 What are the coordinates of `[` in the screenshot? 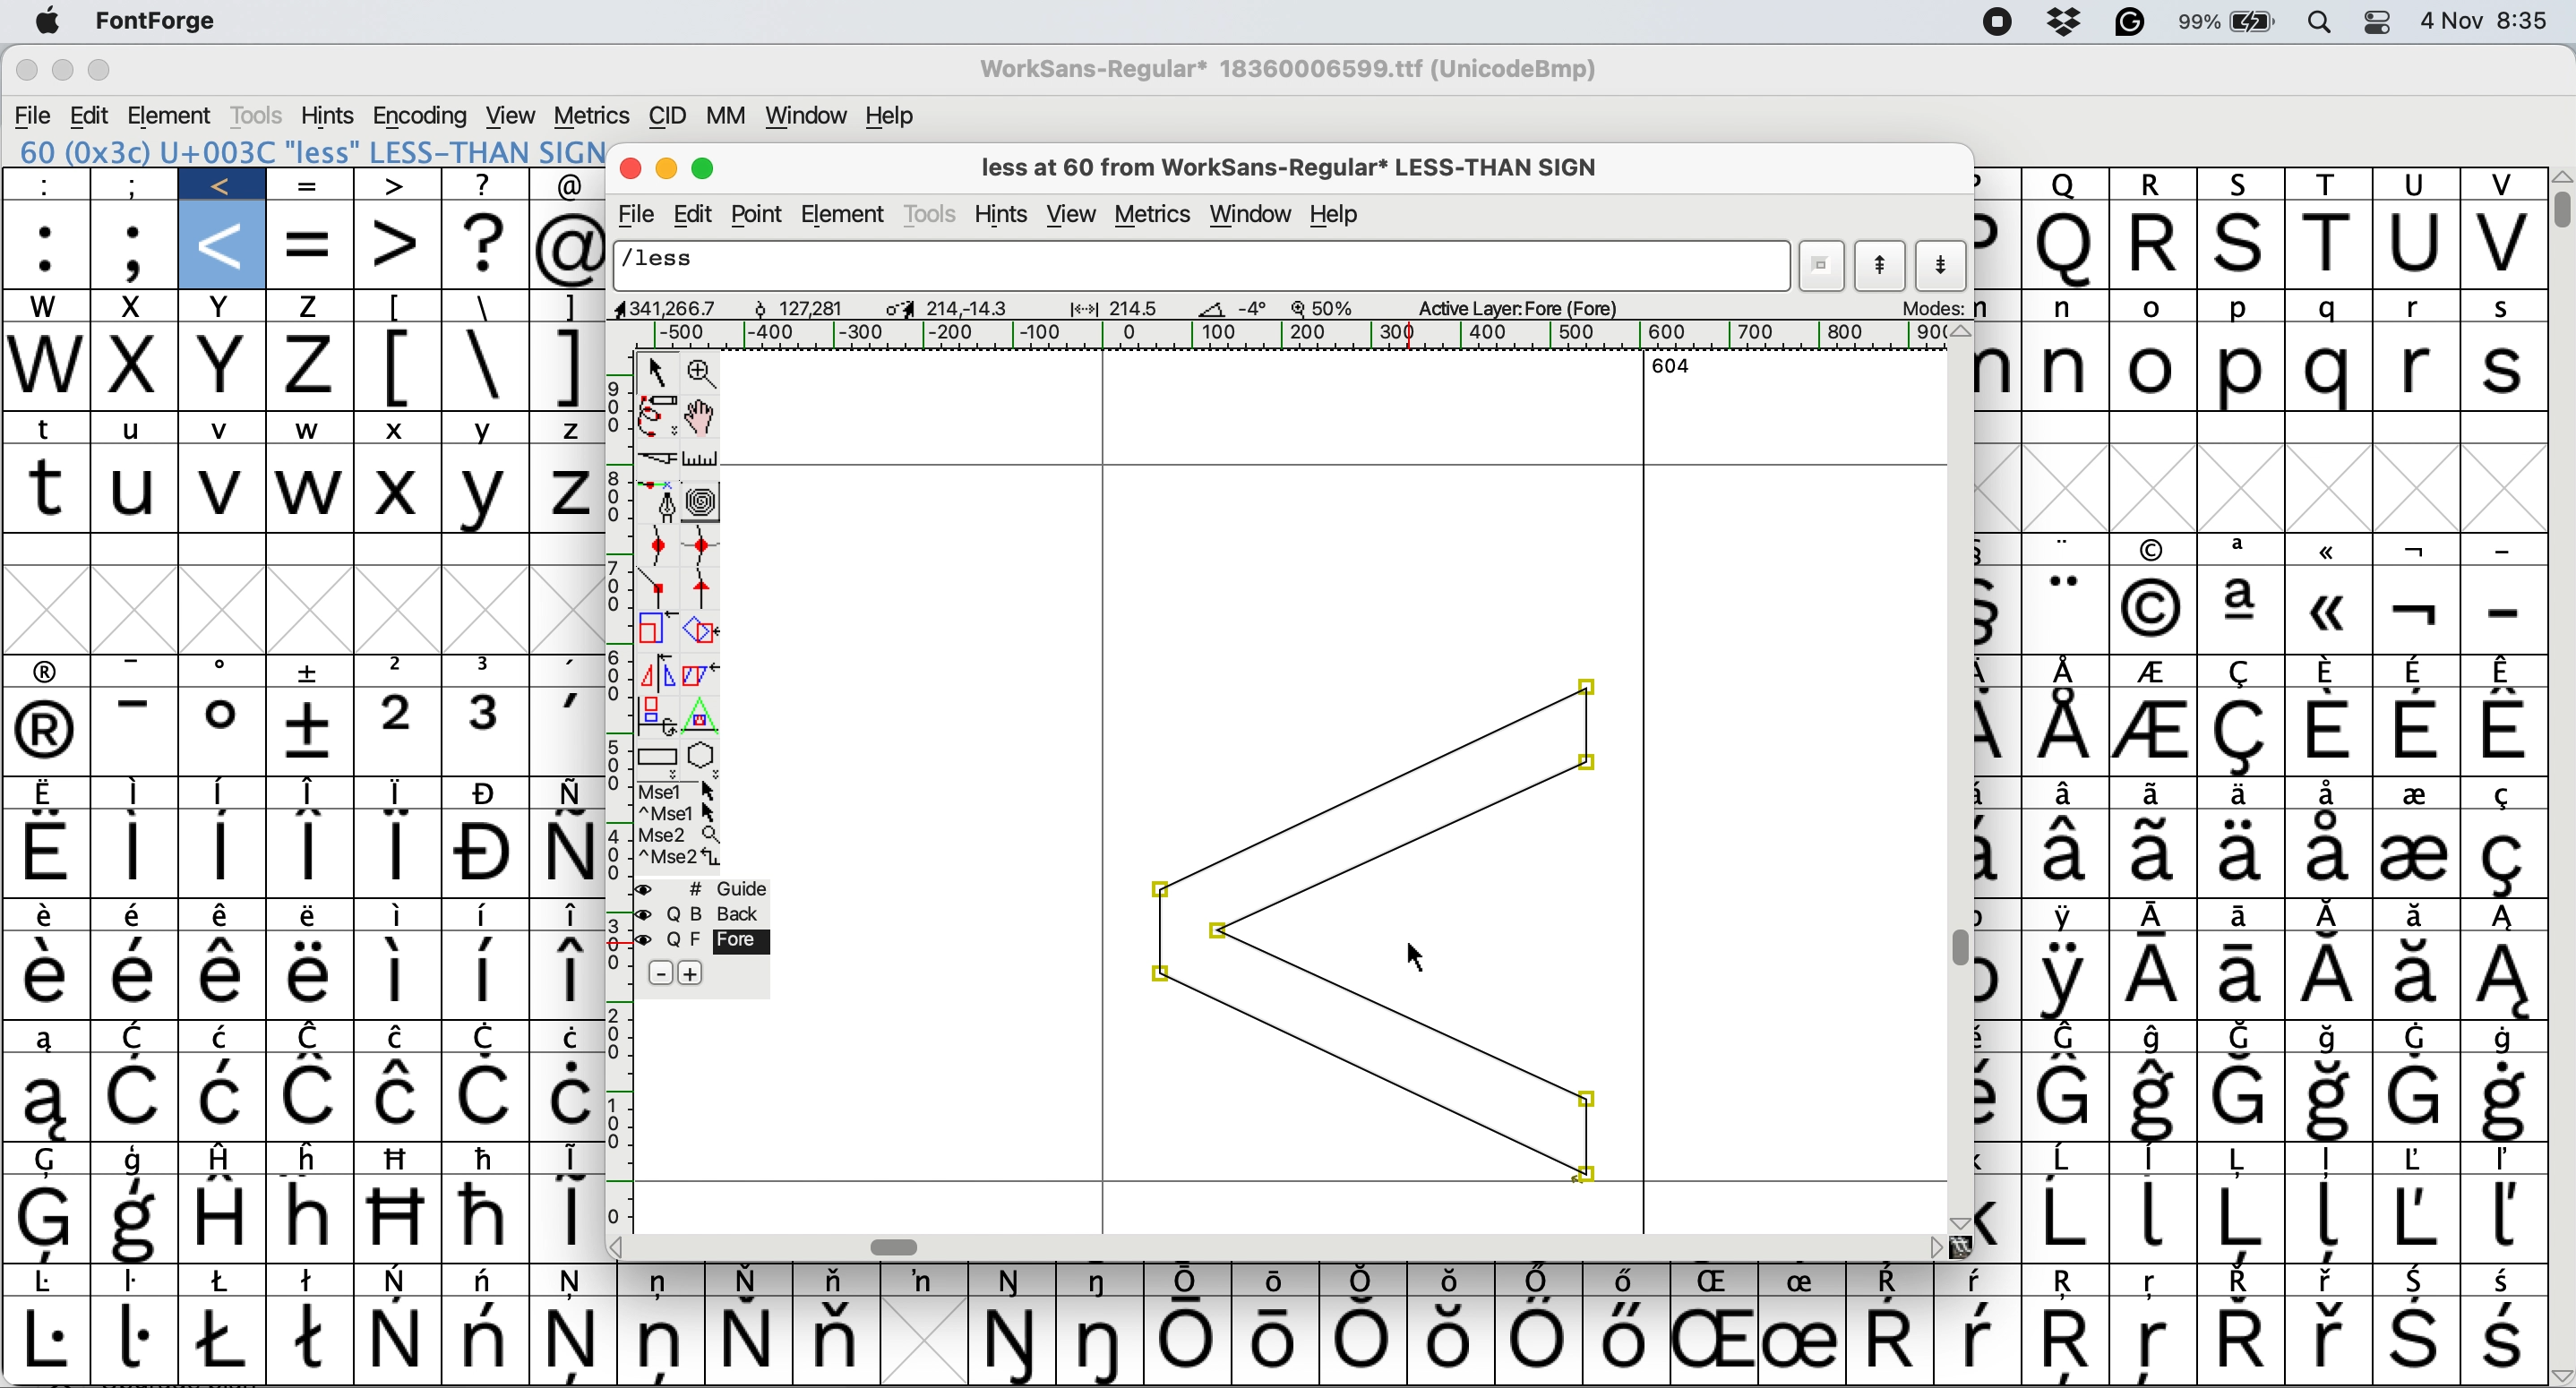 It's located at (401, 307).